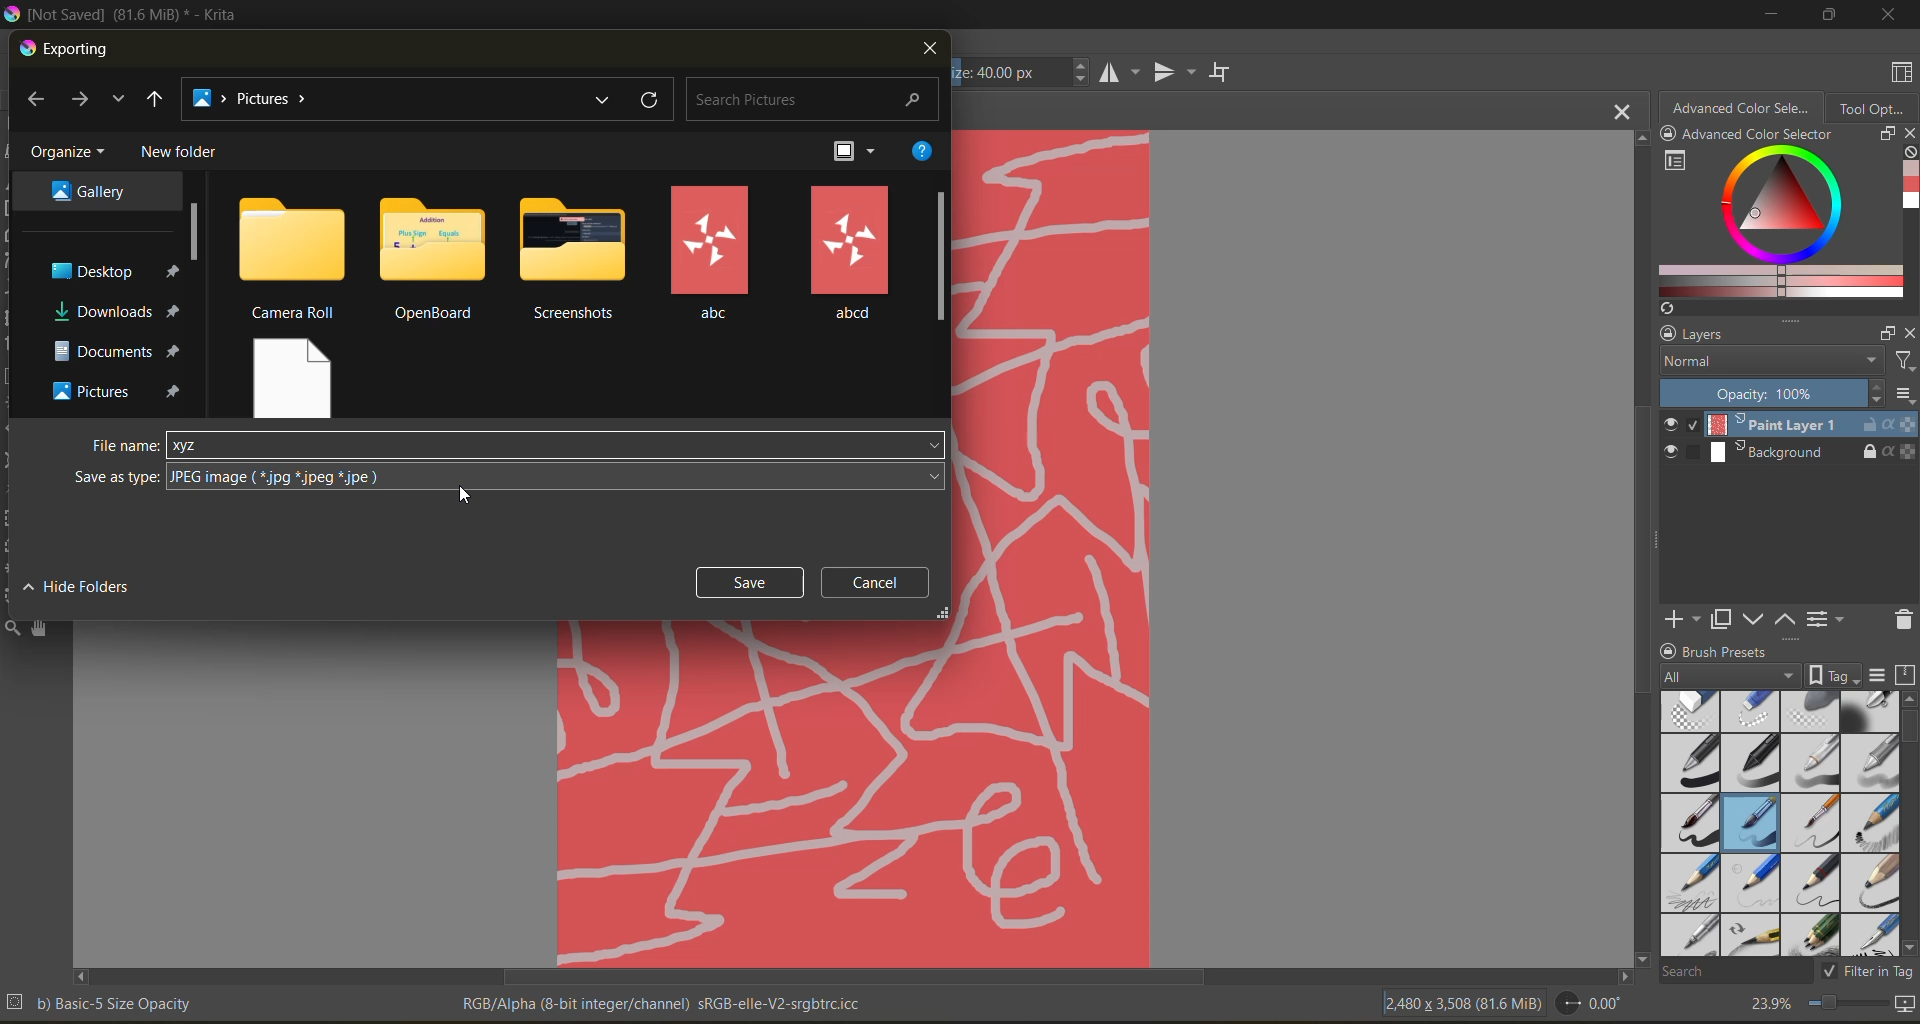 The height and width of the screenshot is (1024, 1920). Describe the element at coordinates (1908, 135) in the screenshot. I see `close` at that location.